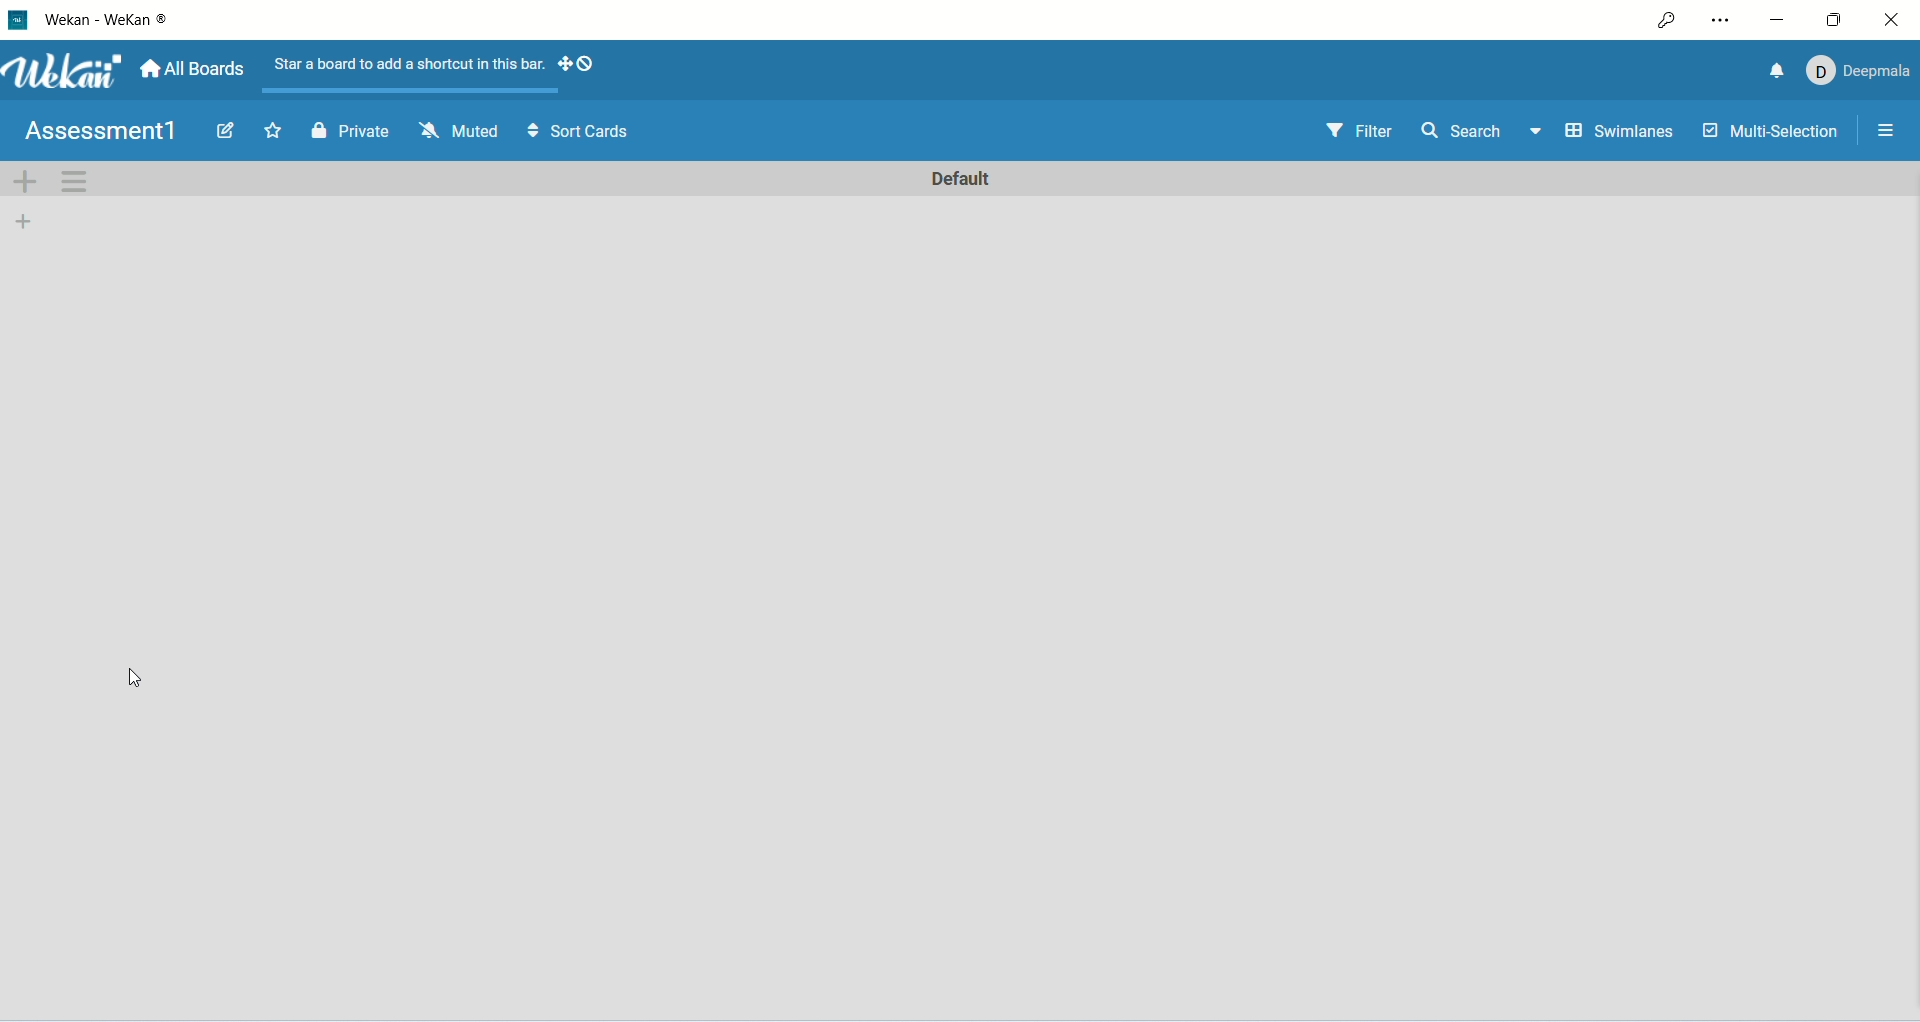 The image size is (1920, 1022). I want to click on swimlanes, so click(1627, 134).